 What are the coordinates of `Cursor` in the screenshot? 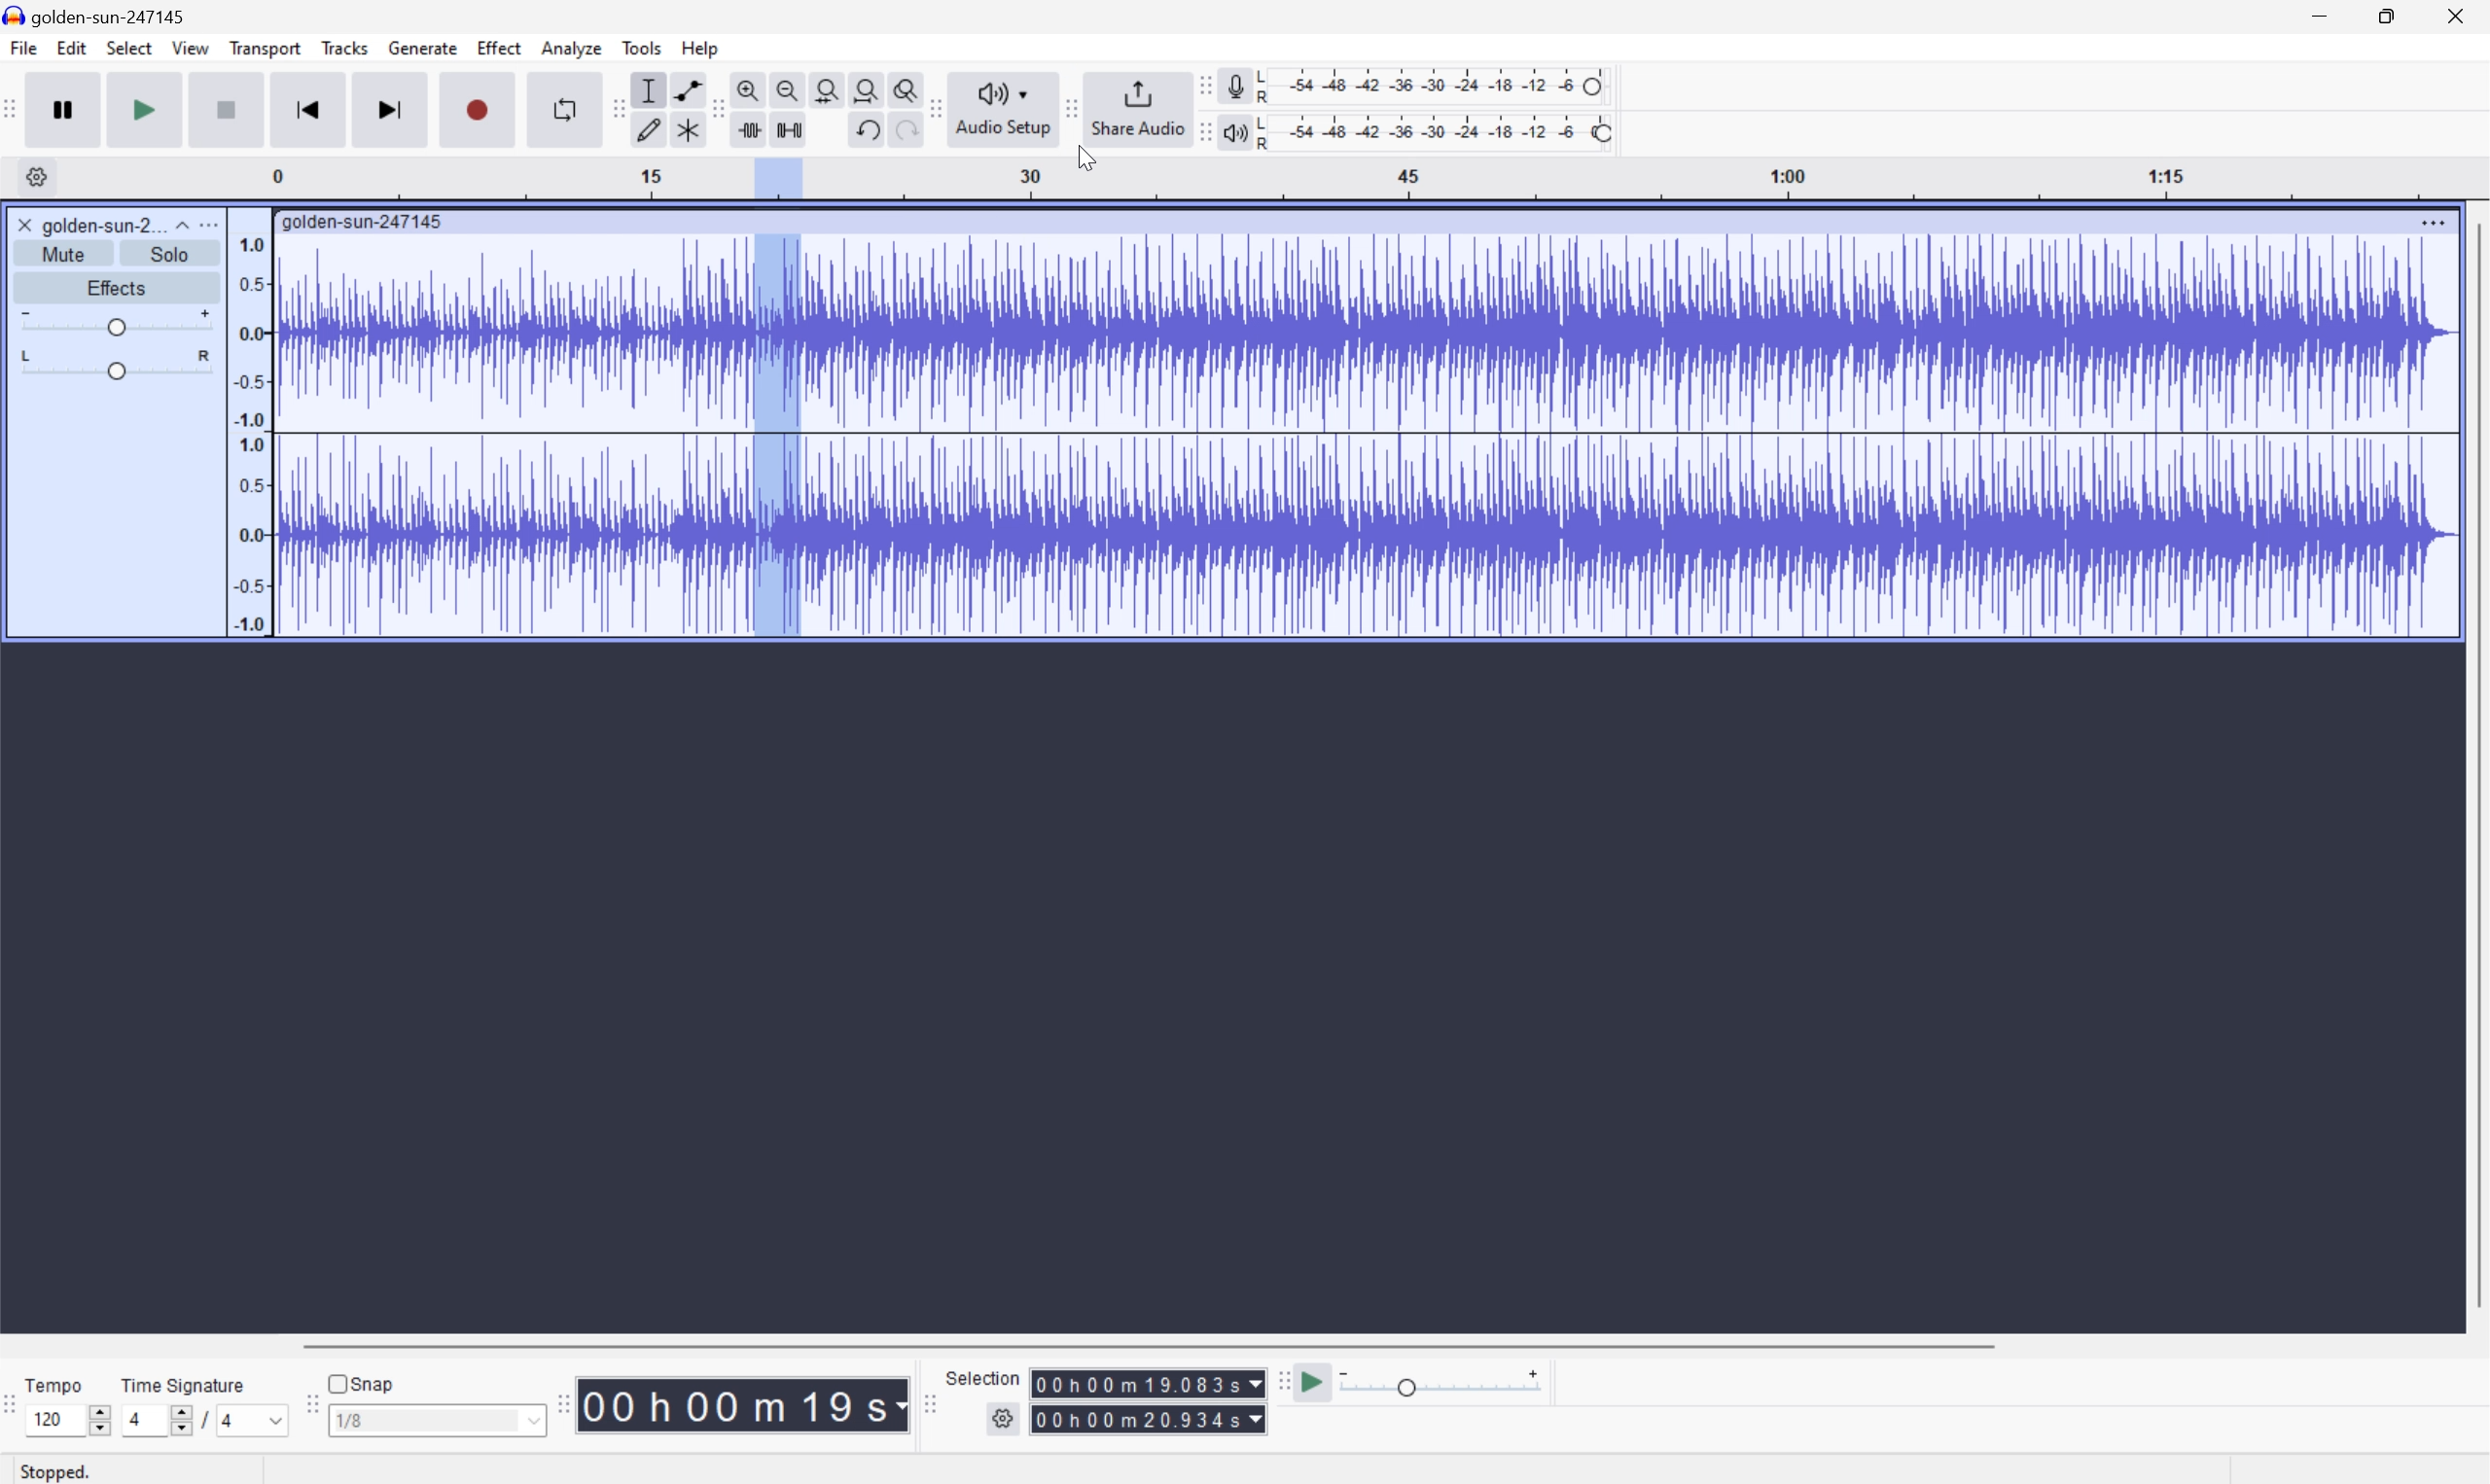 It's located at (1082, 159).